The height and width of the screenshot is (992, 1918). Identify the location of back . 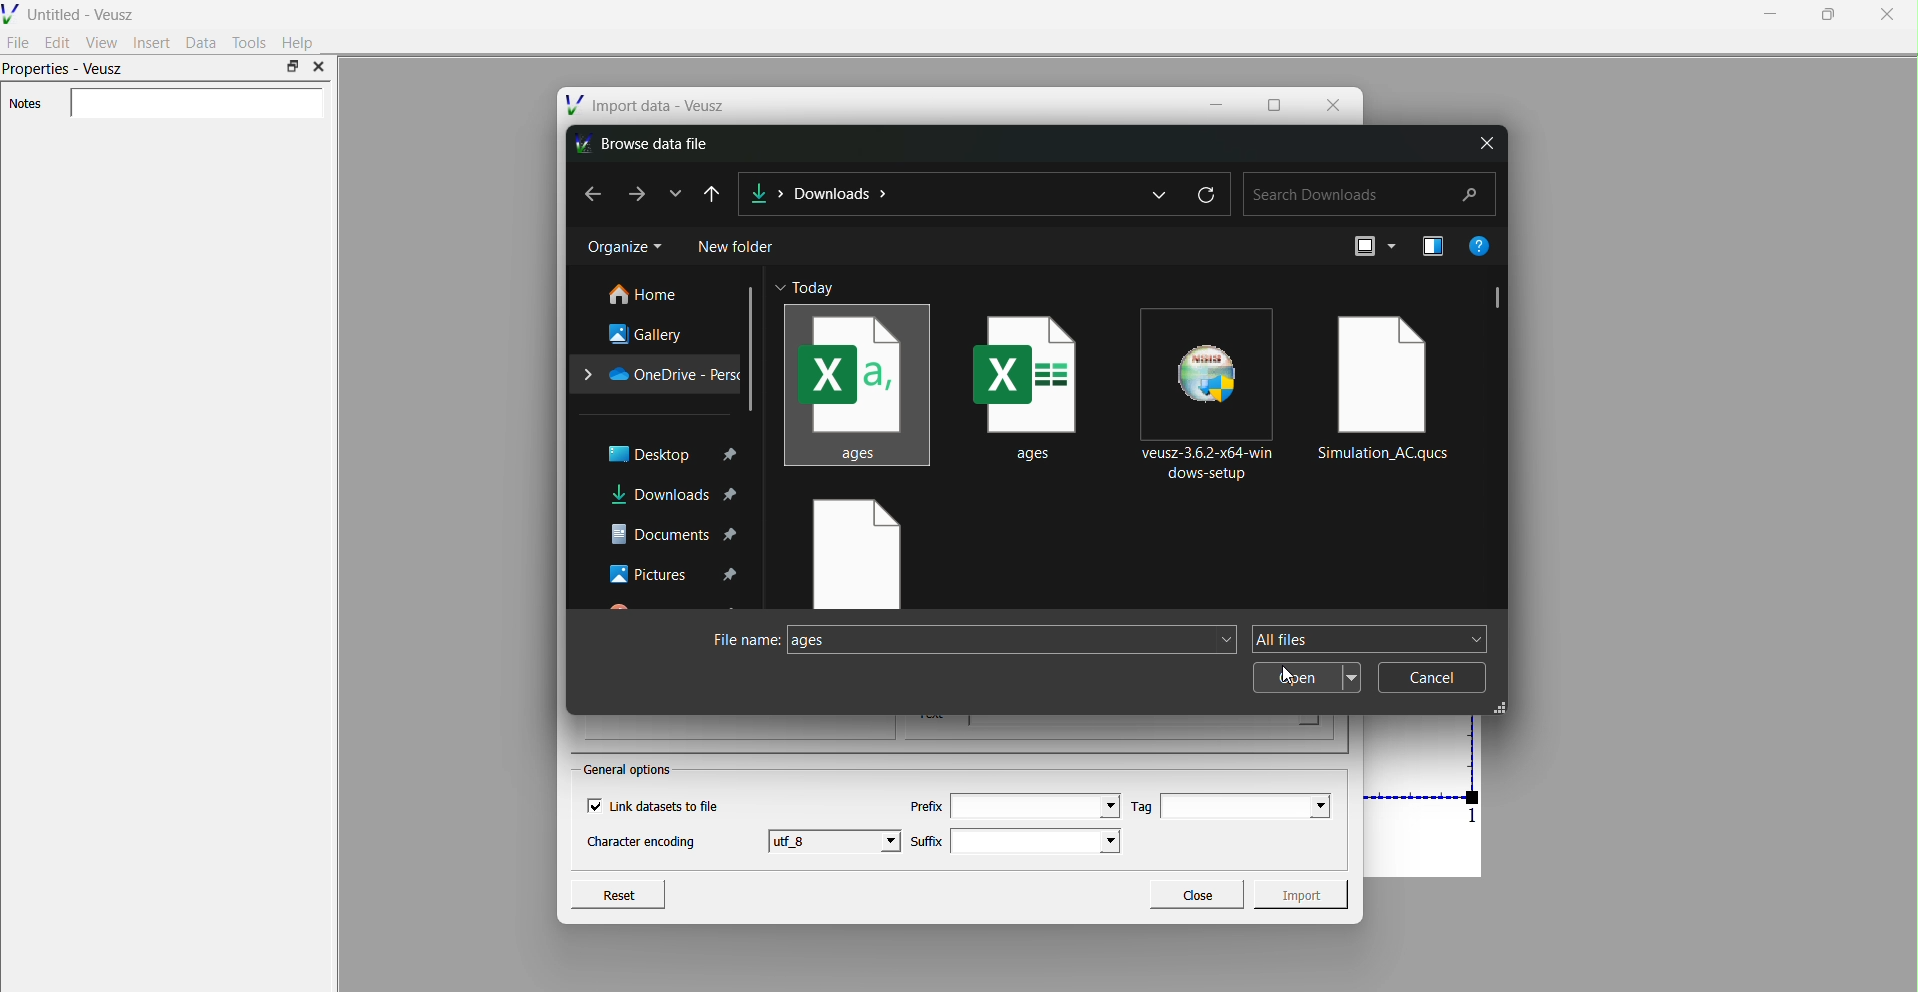
(585, 193).